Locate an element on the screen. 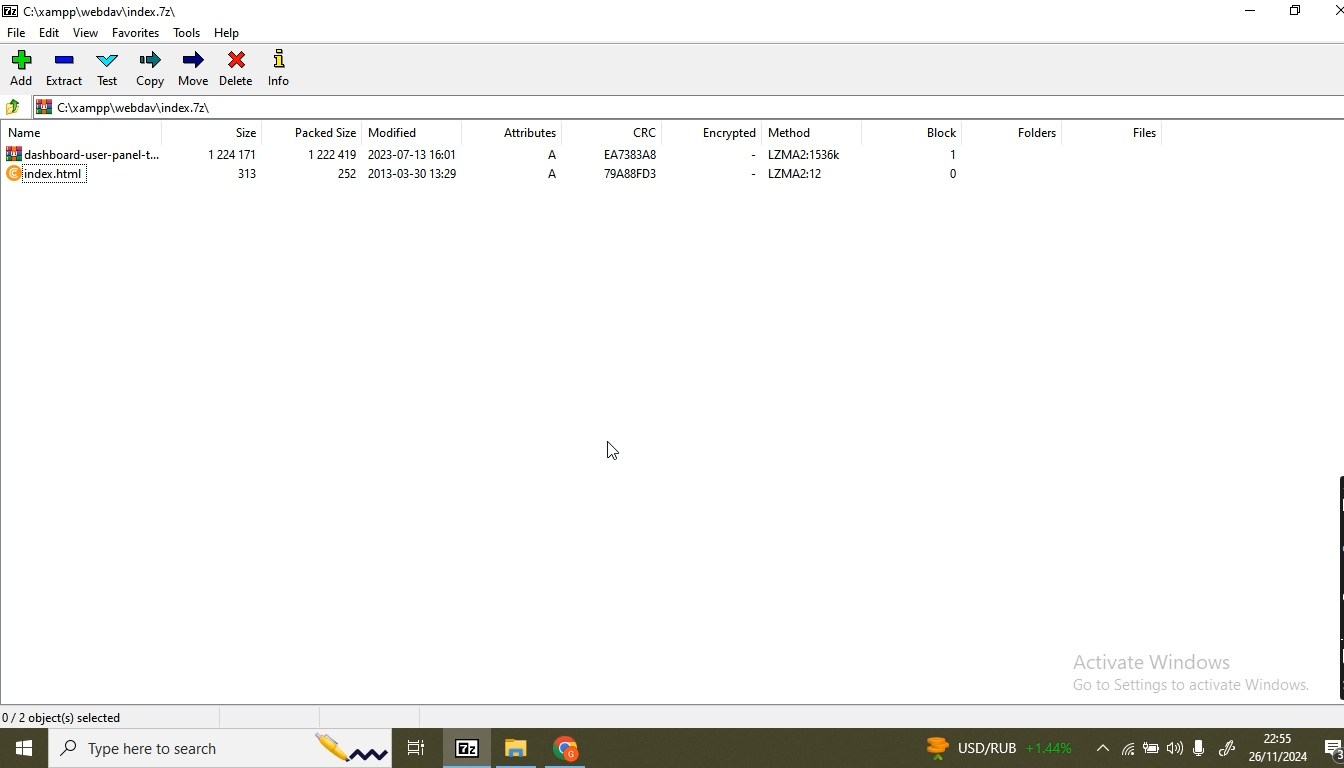  252 is located at coordinates (338, 179).